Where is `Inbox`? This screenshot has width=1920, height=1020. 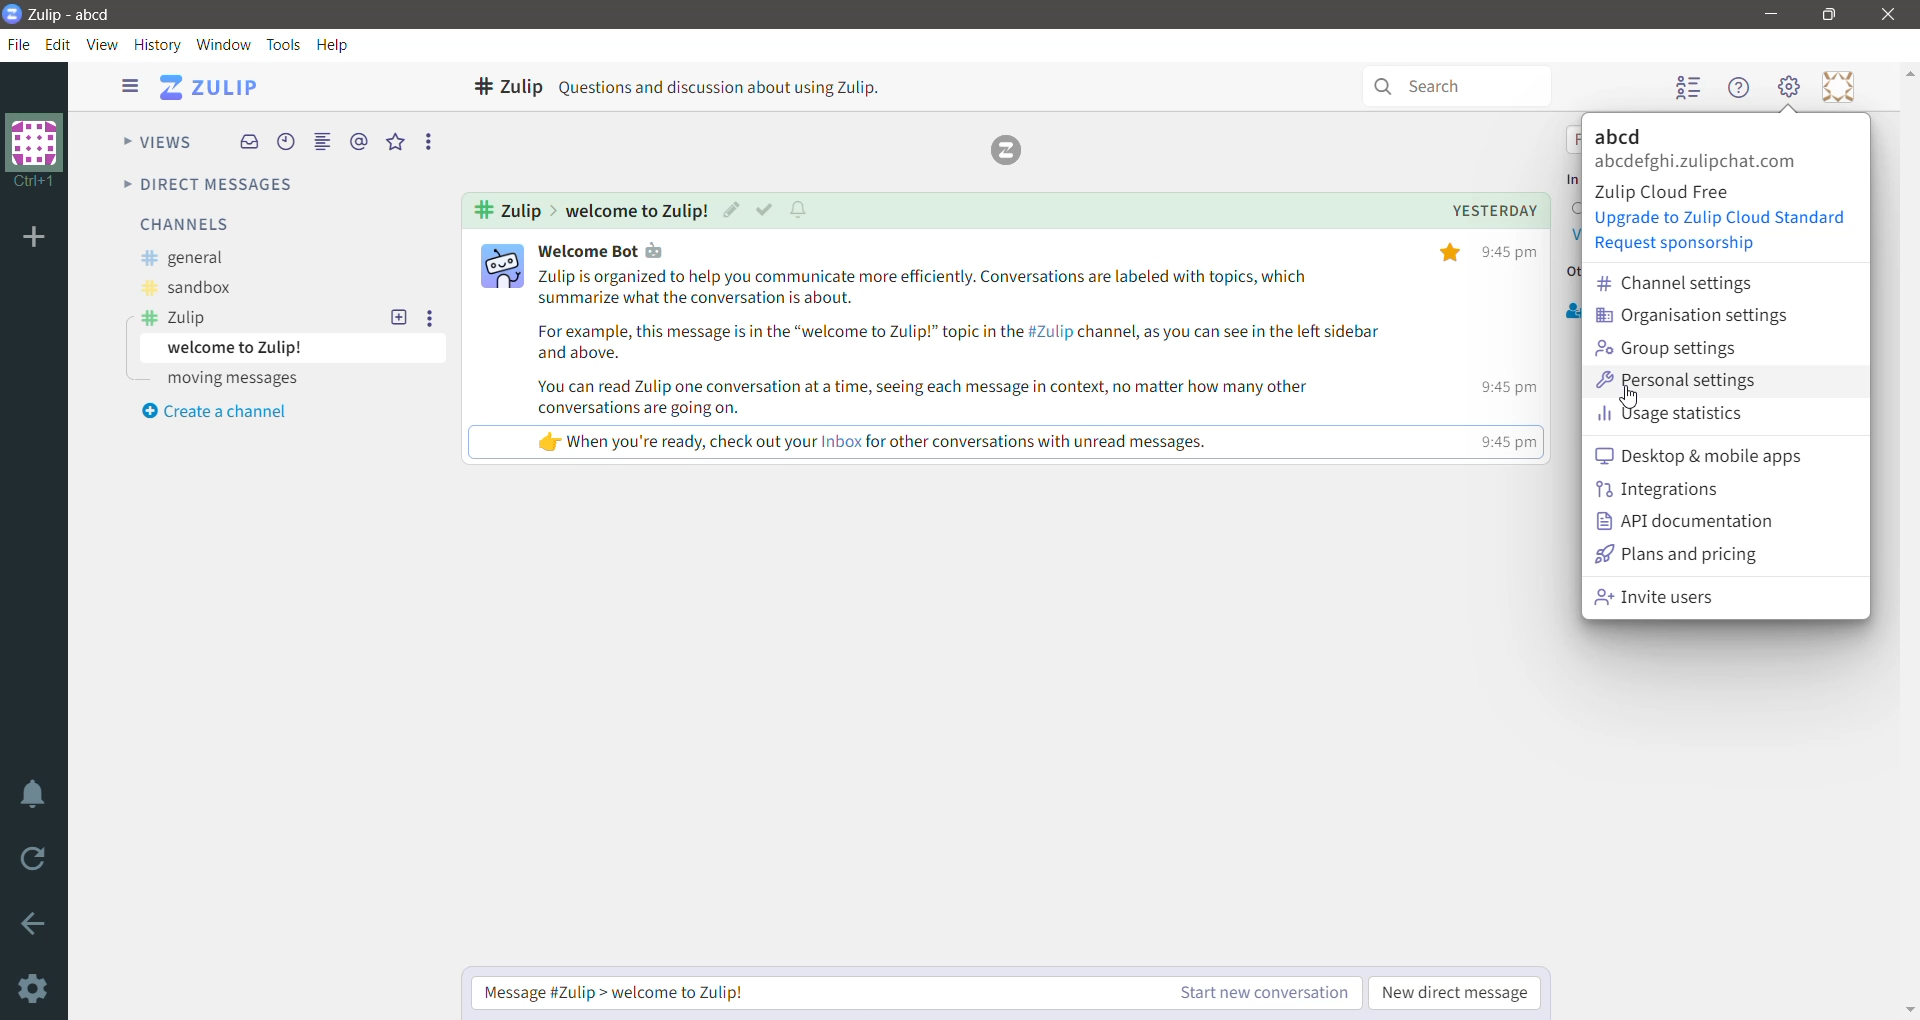
Inbox is located at coordinates (248, 143).